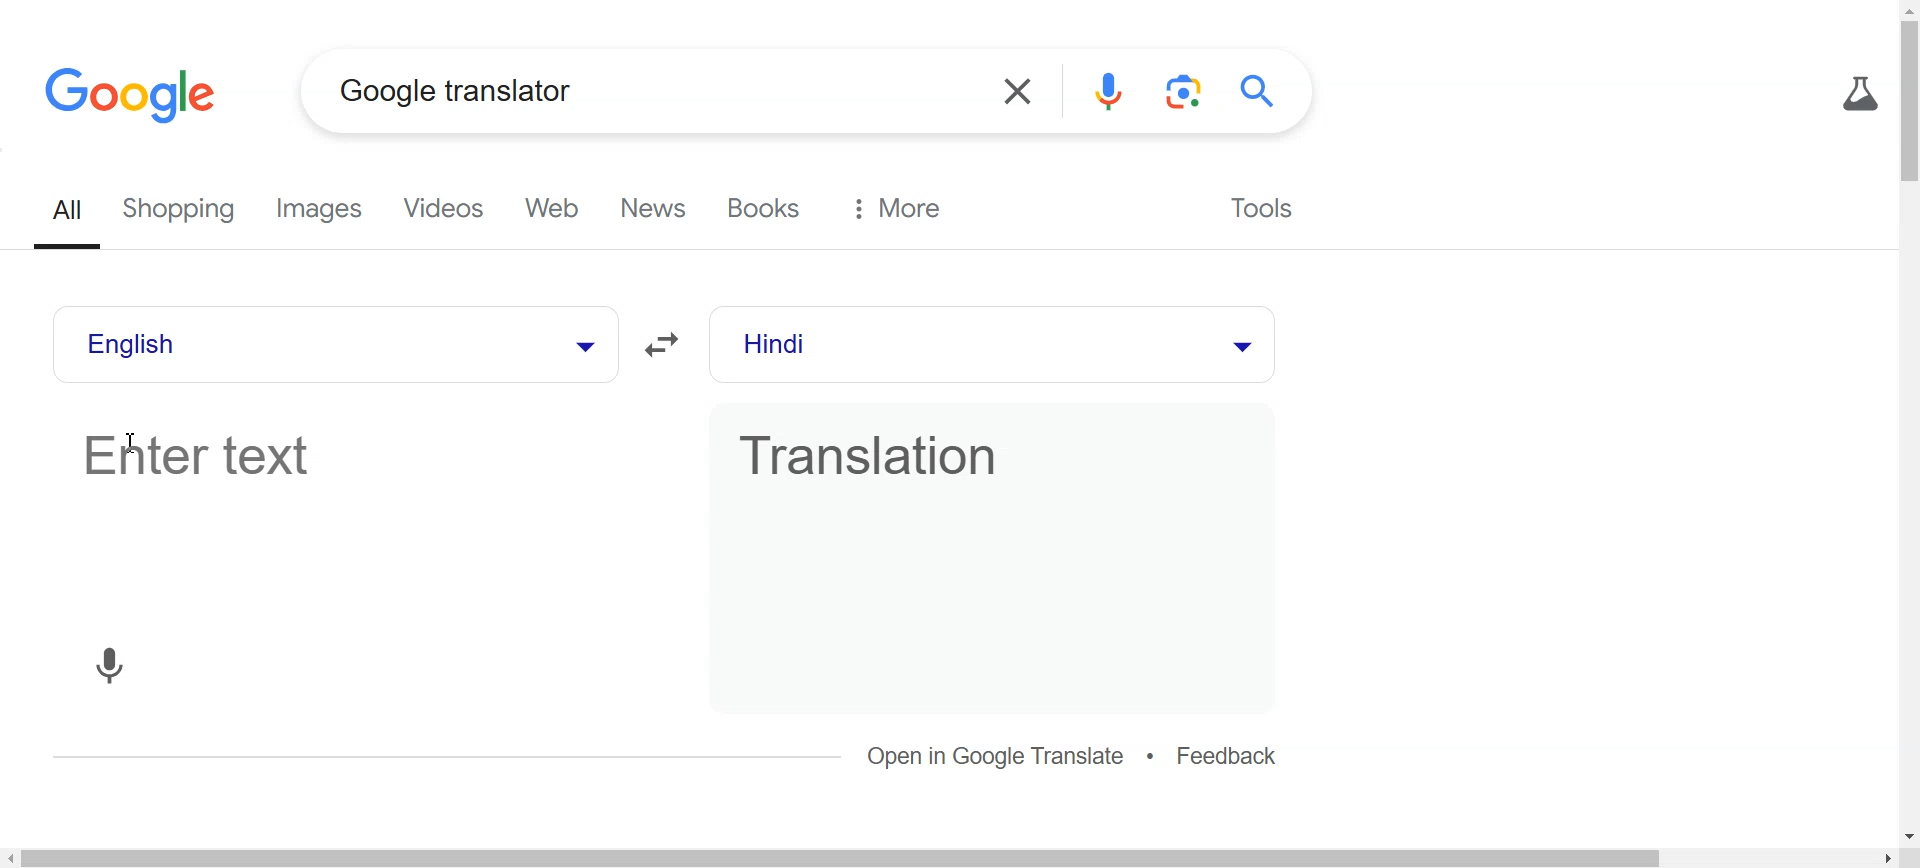  I want to click on Swap language, so click(667, 345).